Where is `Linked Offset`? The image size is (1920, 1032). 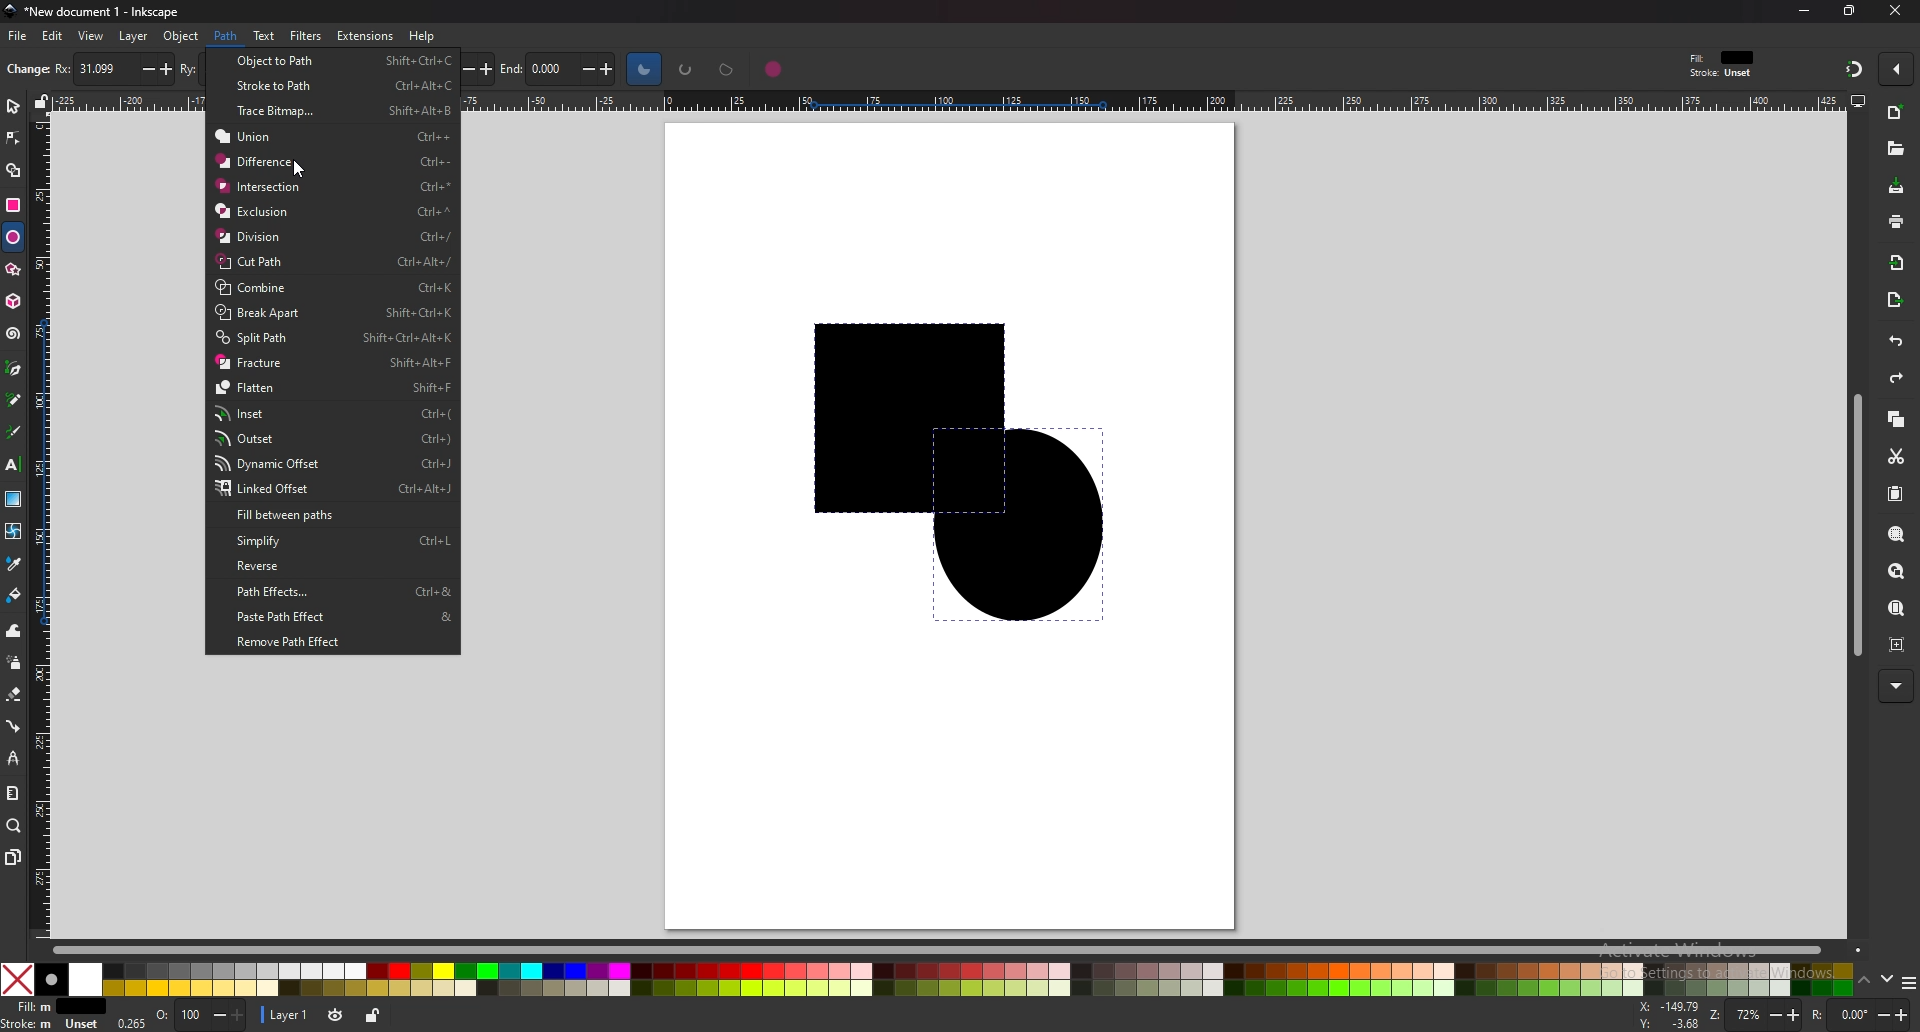 Linked Offset is located at coordinates (326, 489).